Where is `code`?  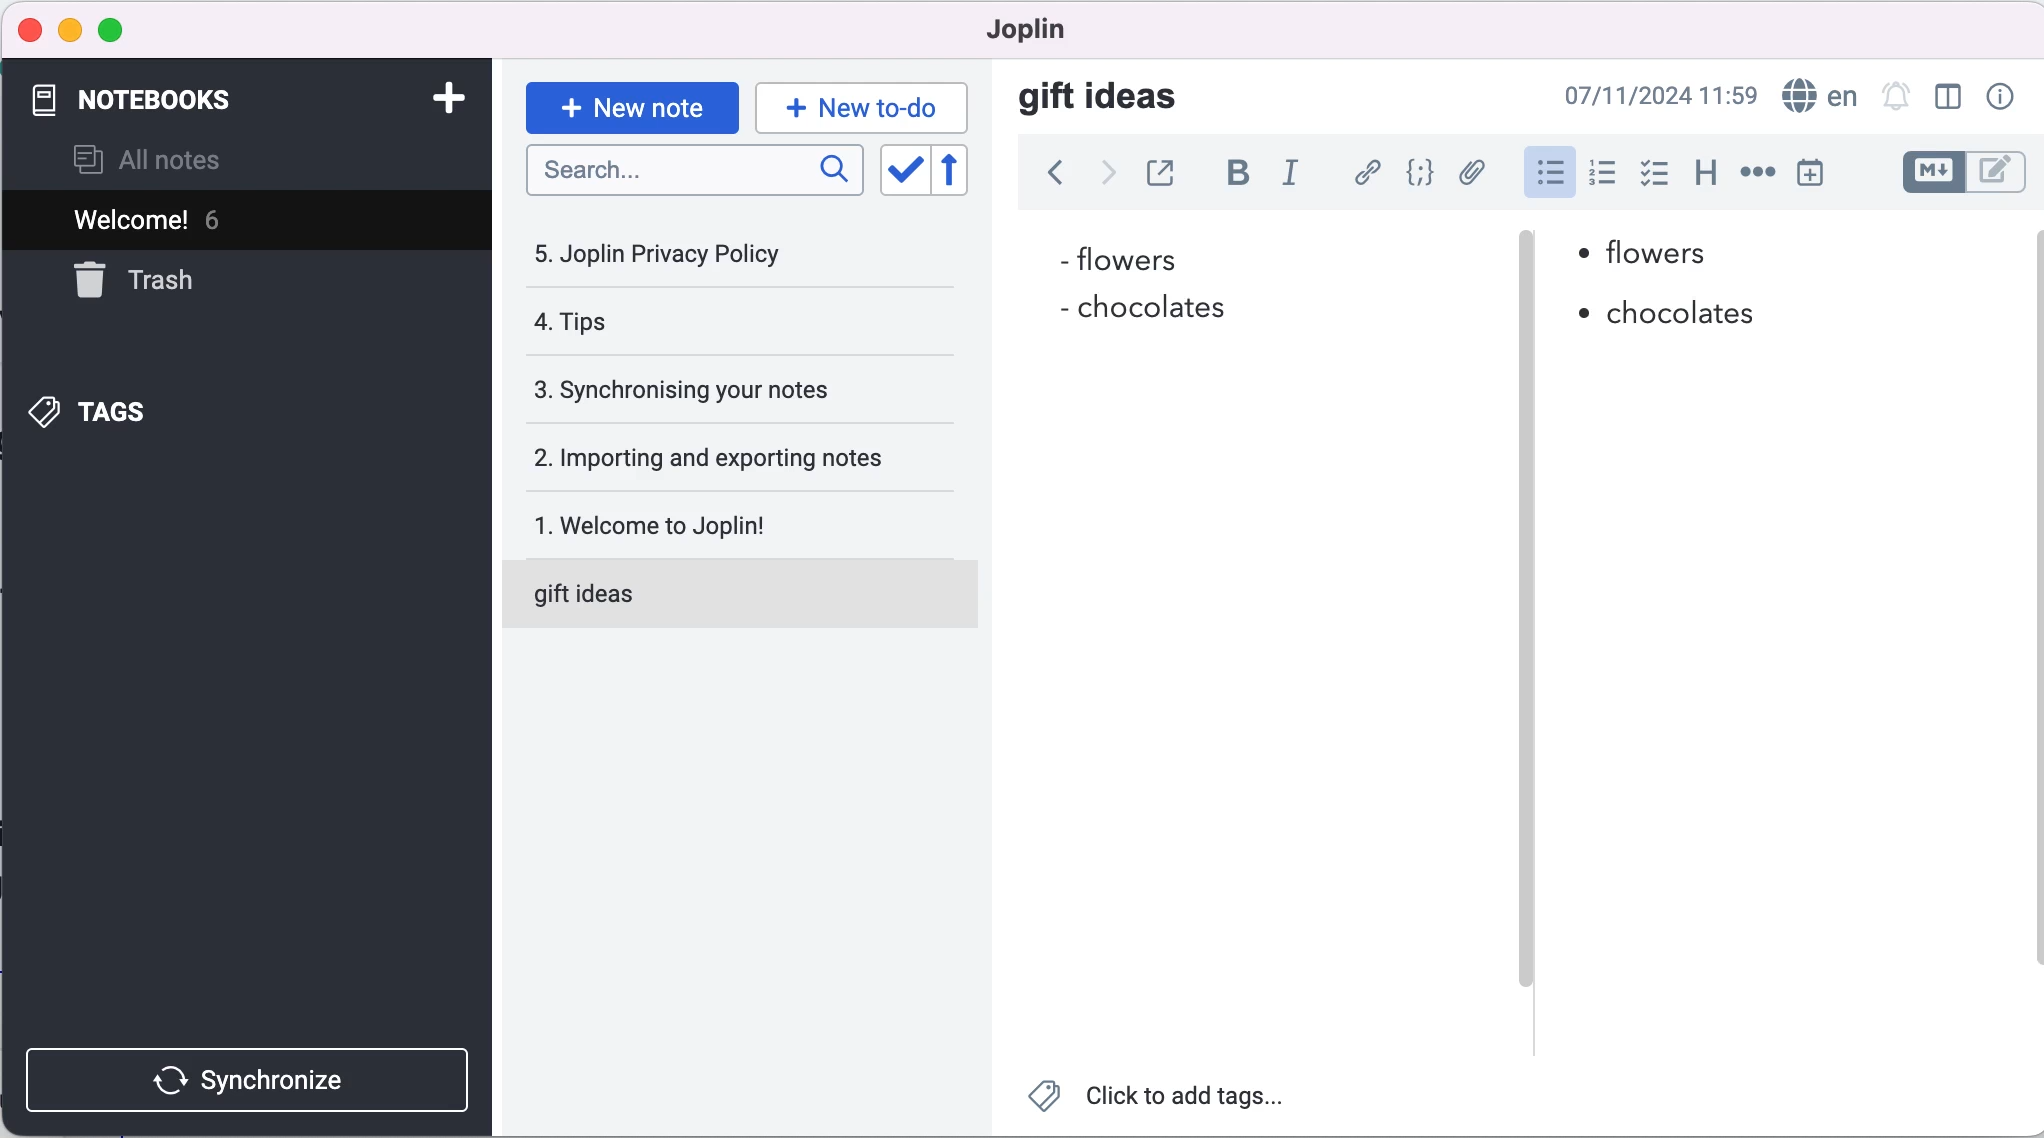
code is located at coordinates (1421, 173).